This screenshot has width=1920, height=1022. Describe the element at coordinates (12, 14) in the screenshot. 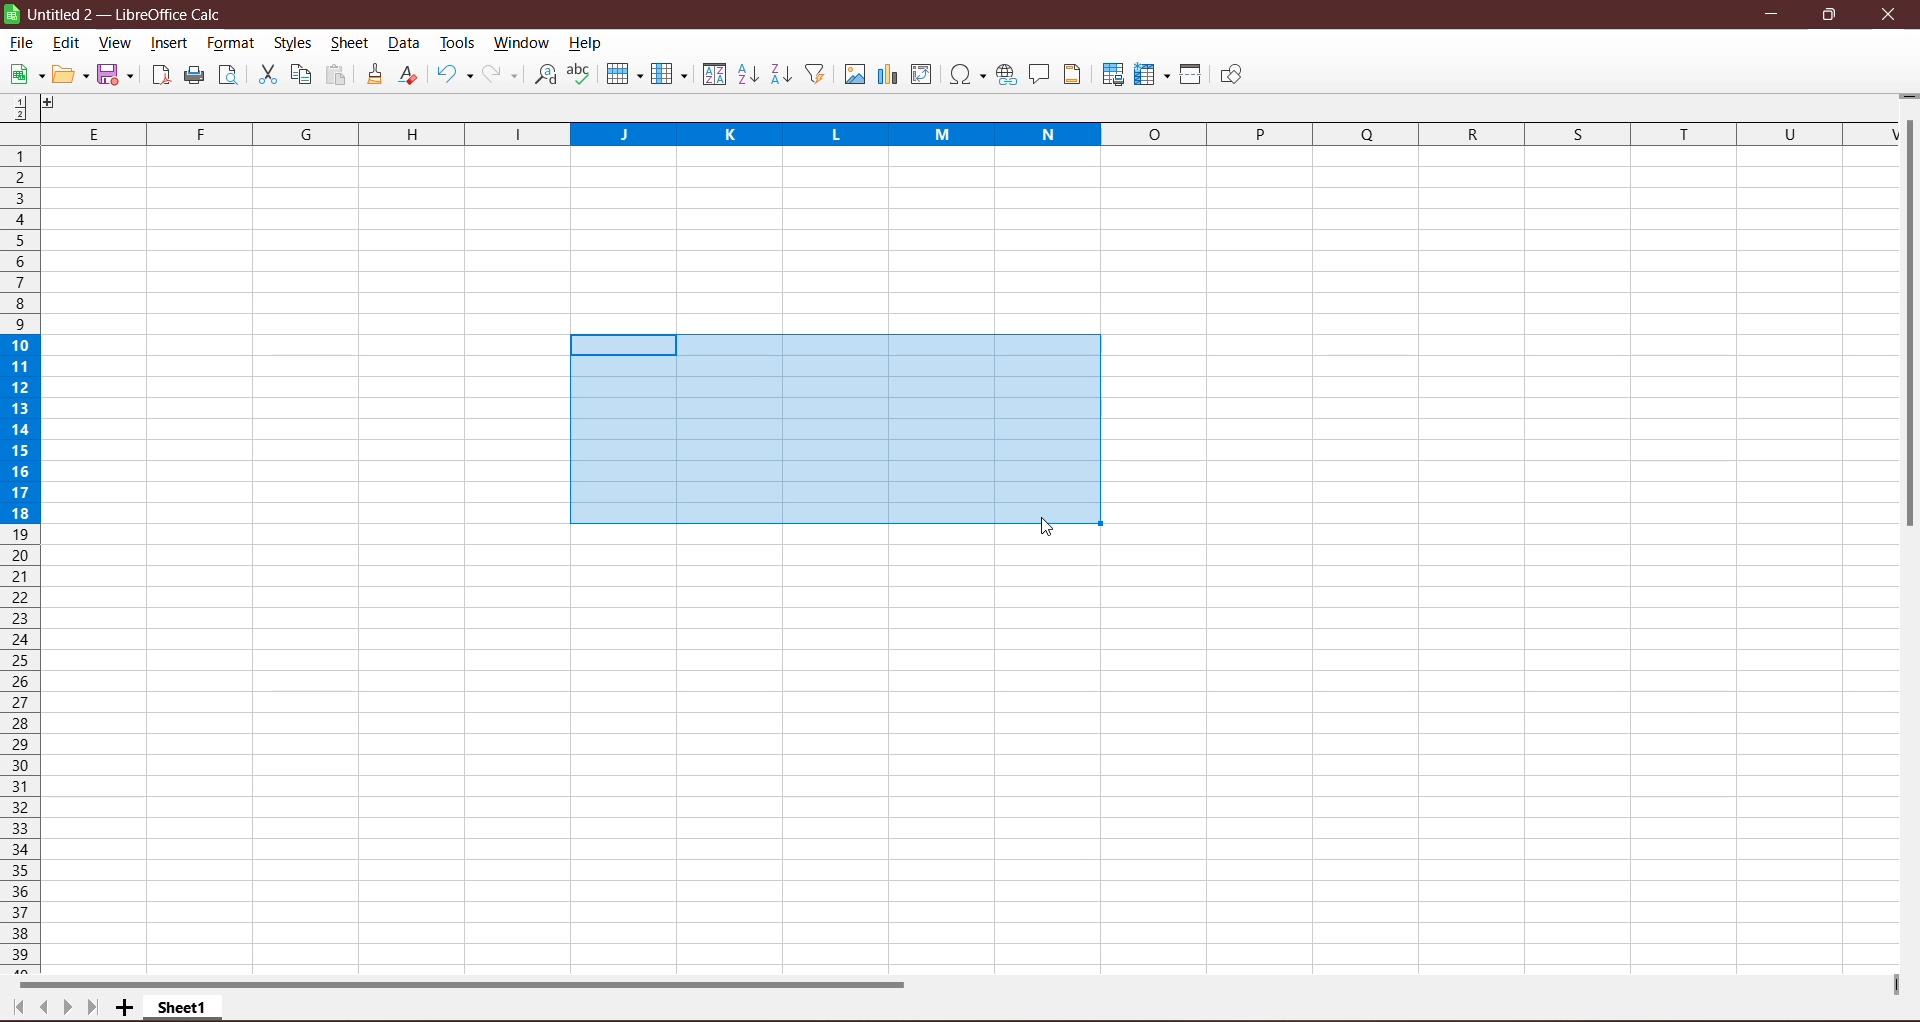

I see `Application Logo` at that location.